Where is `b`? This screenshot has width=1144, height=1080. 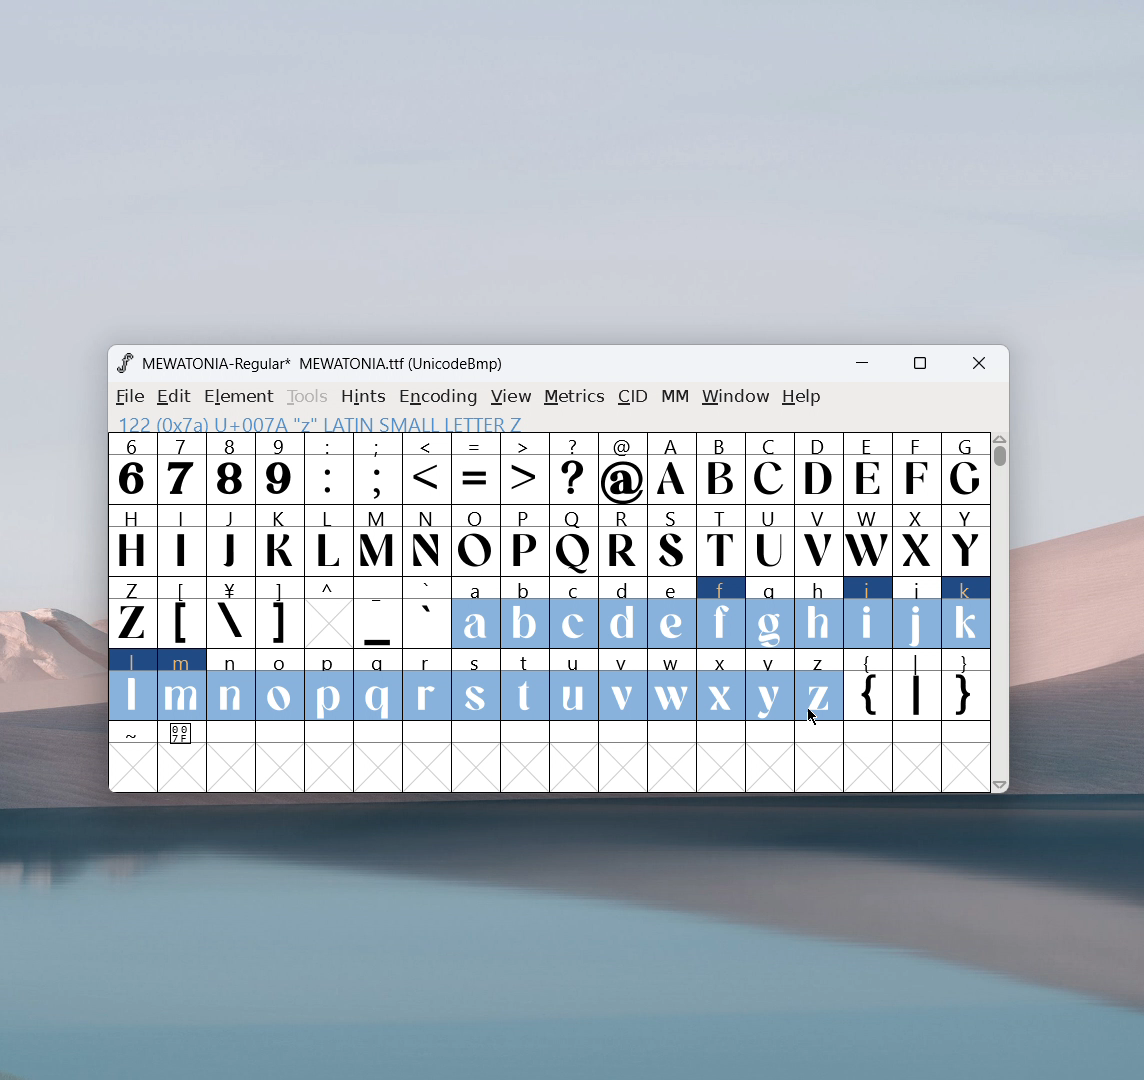
b is located at coordinates (525, 614).